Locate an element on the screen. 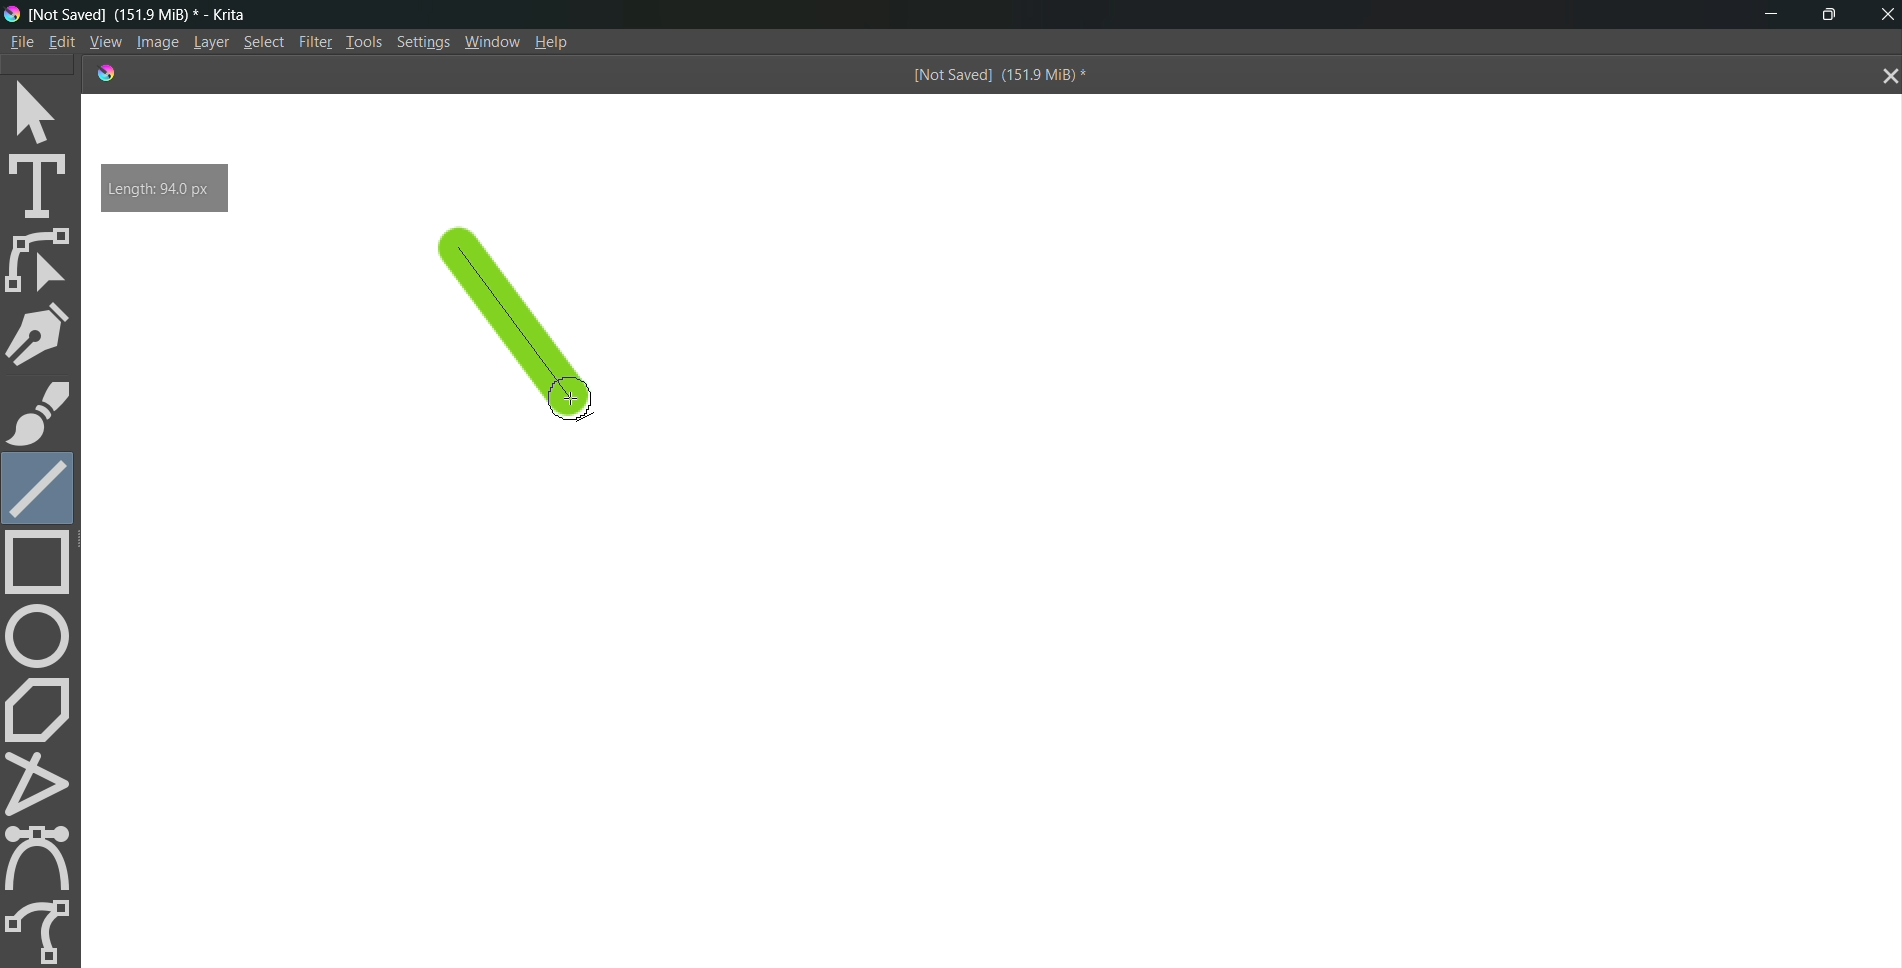 The height and width of the screenshot is (968, 1902). pen is located at coordinates (43, 334).